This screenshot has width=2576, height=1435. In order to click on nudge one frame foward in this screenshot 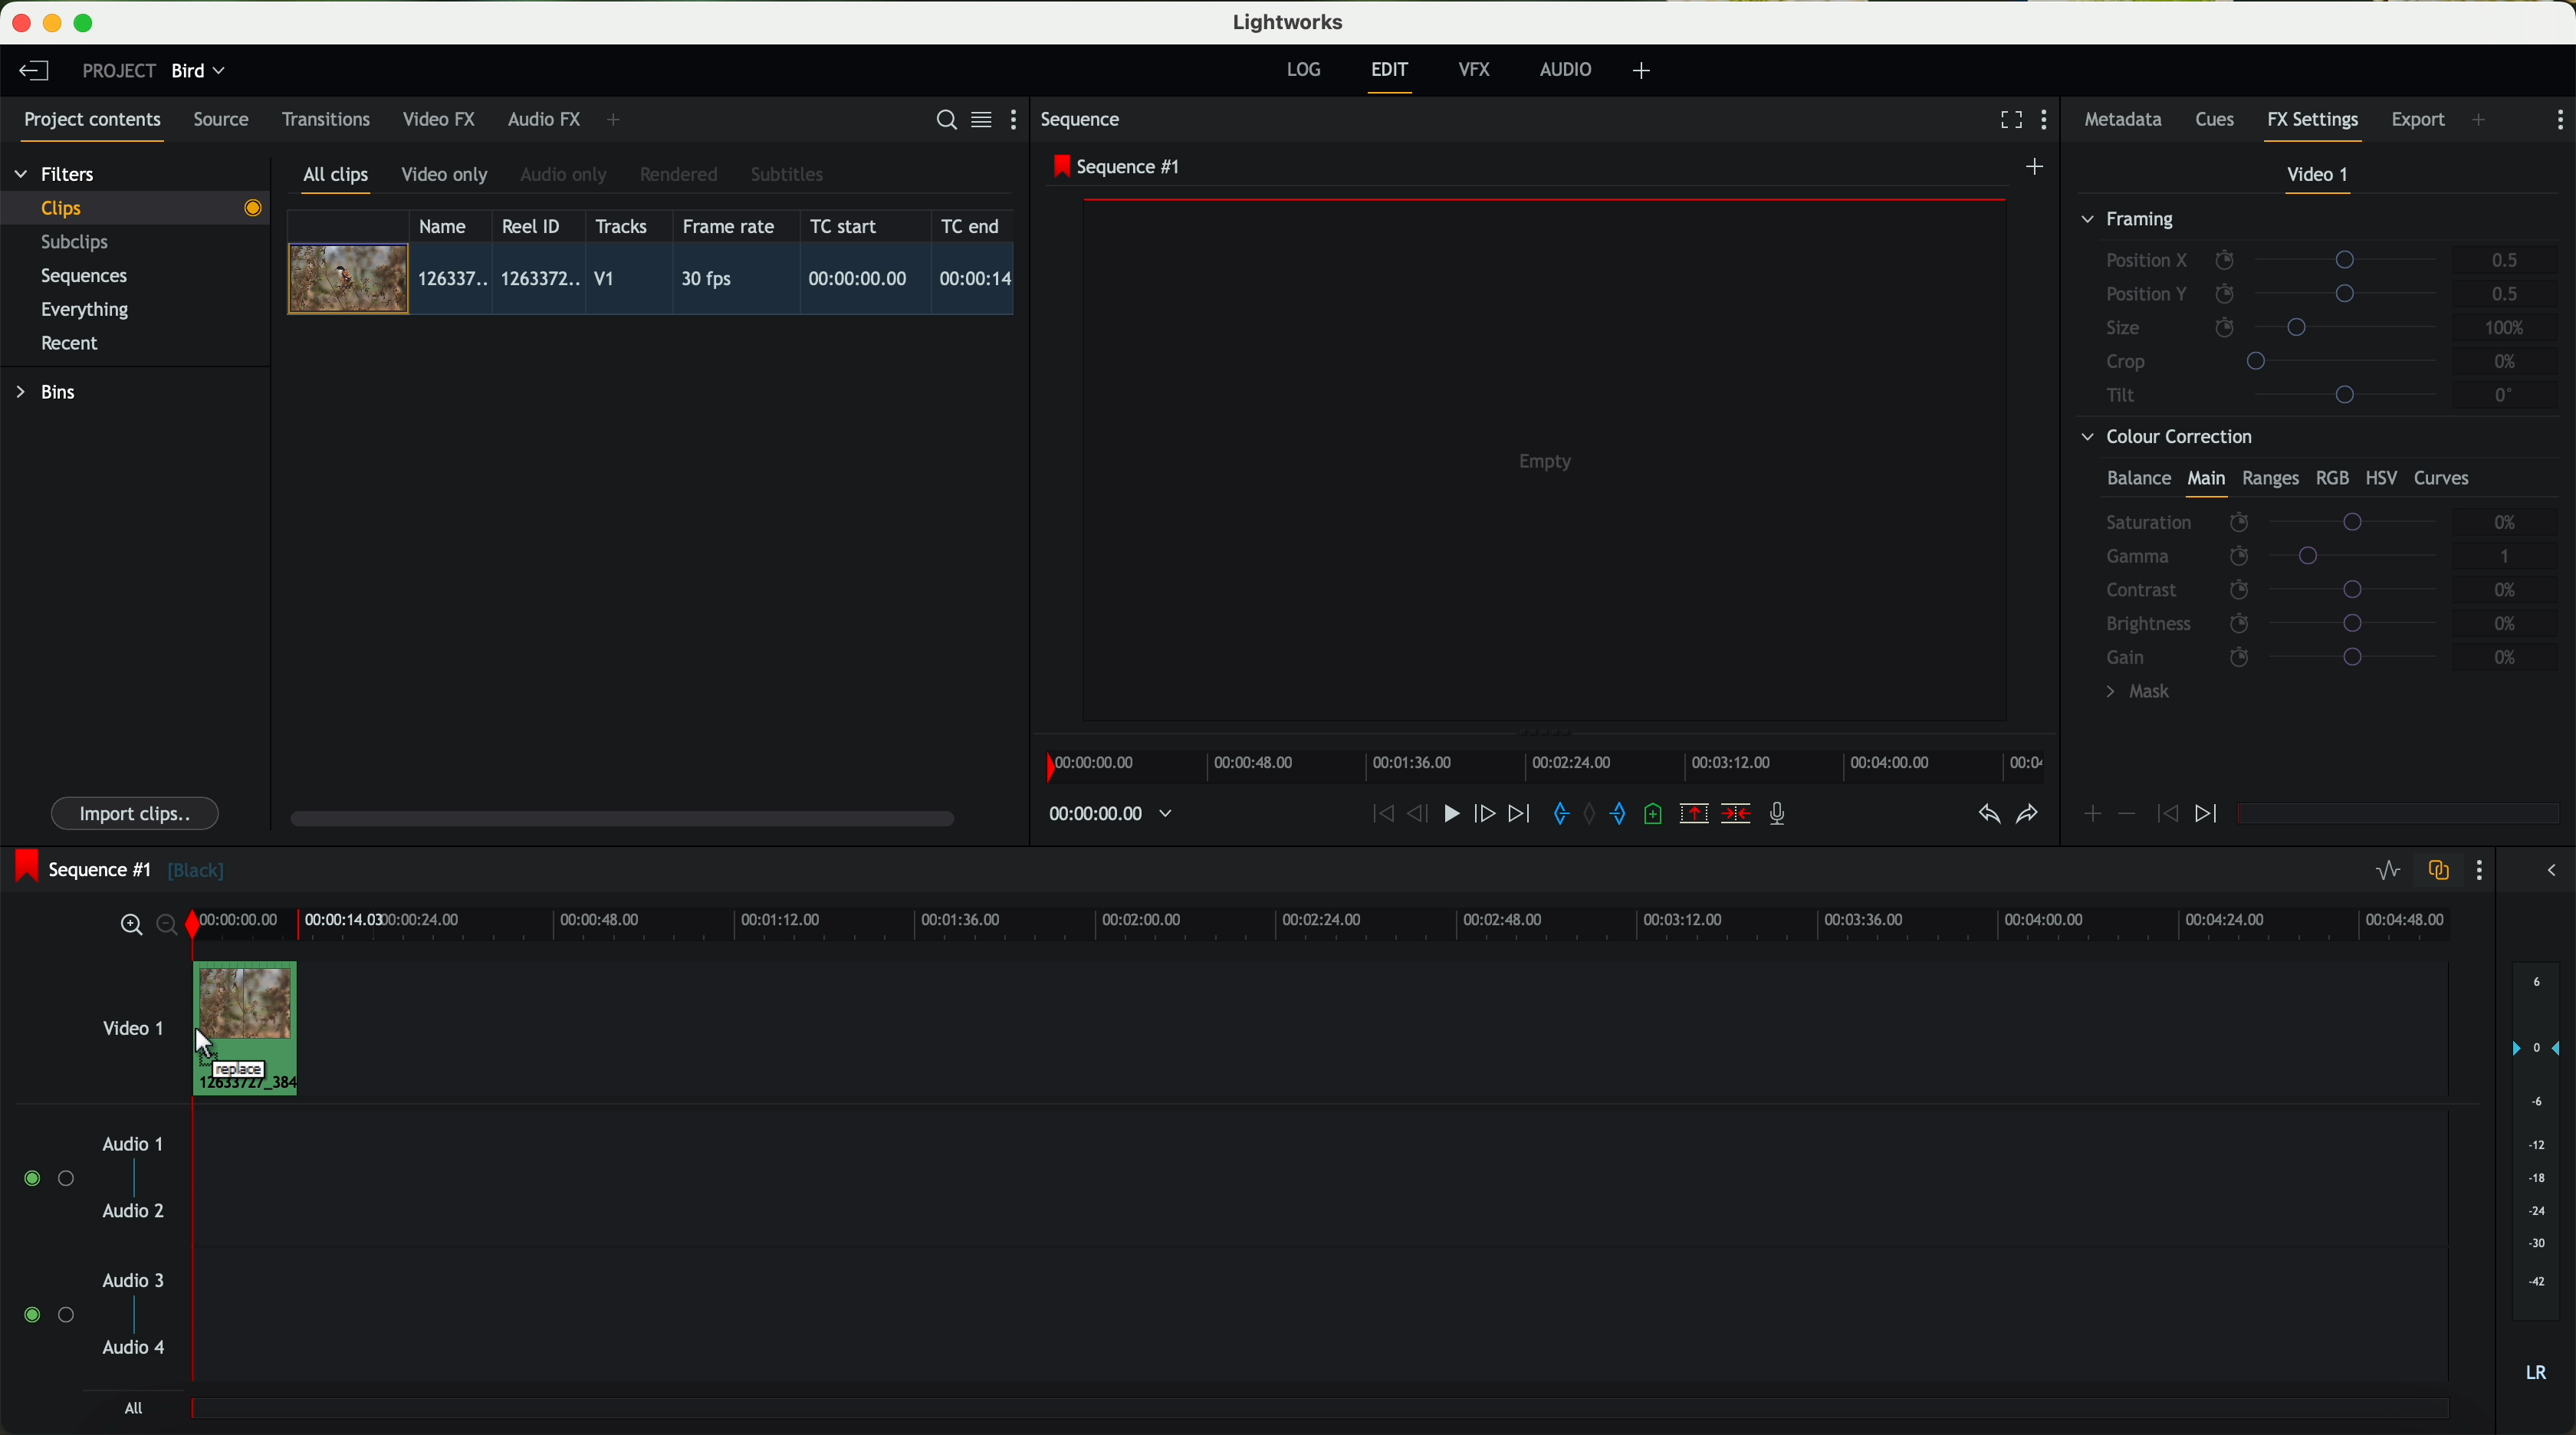, I will do `click(1487, 815)`.